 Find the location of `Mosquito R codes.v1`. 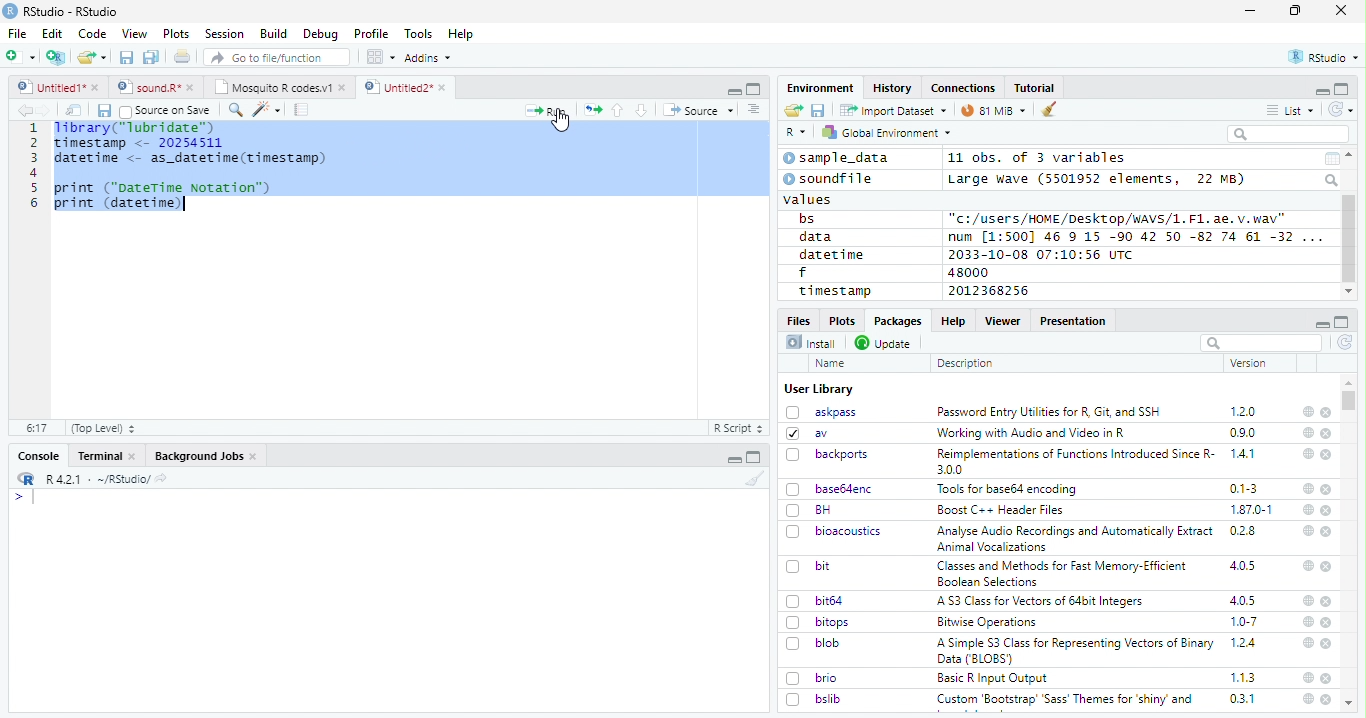

Mosquito R codes.v1 is located at coordinates (279, 87).